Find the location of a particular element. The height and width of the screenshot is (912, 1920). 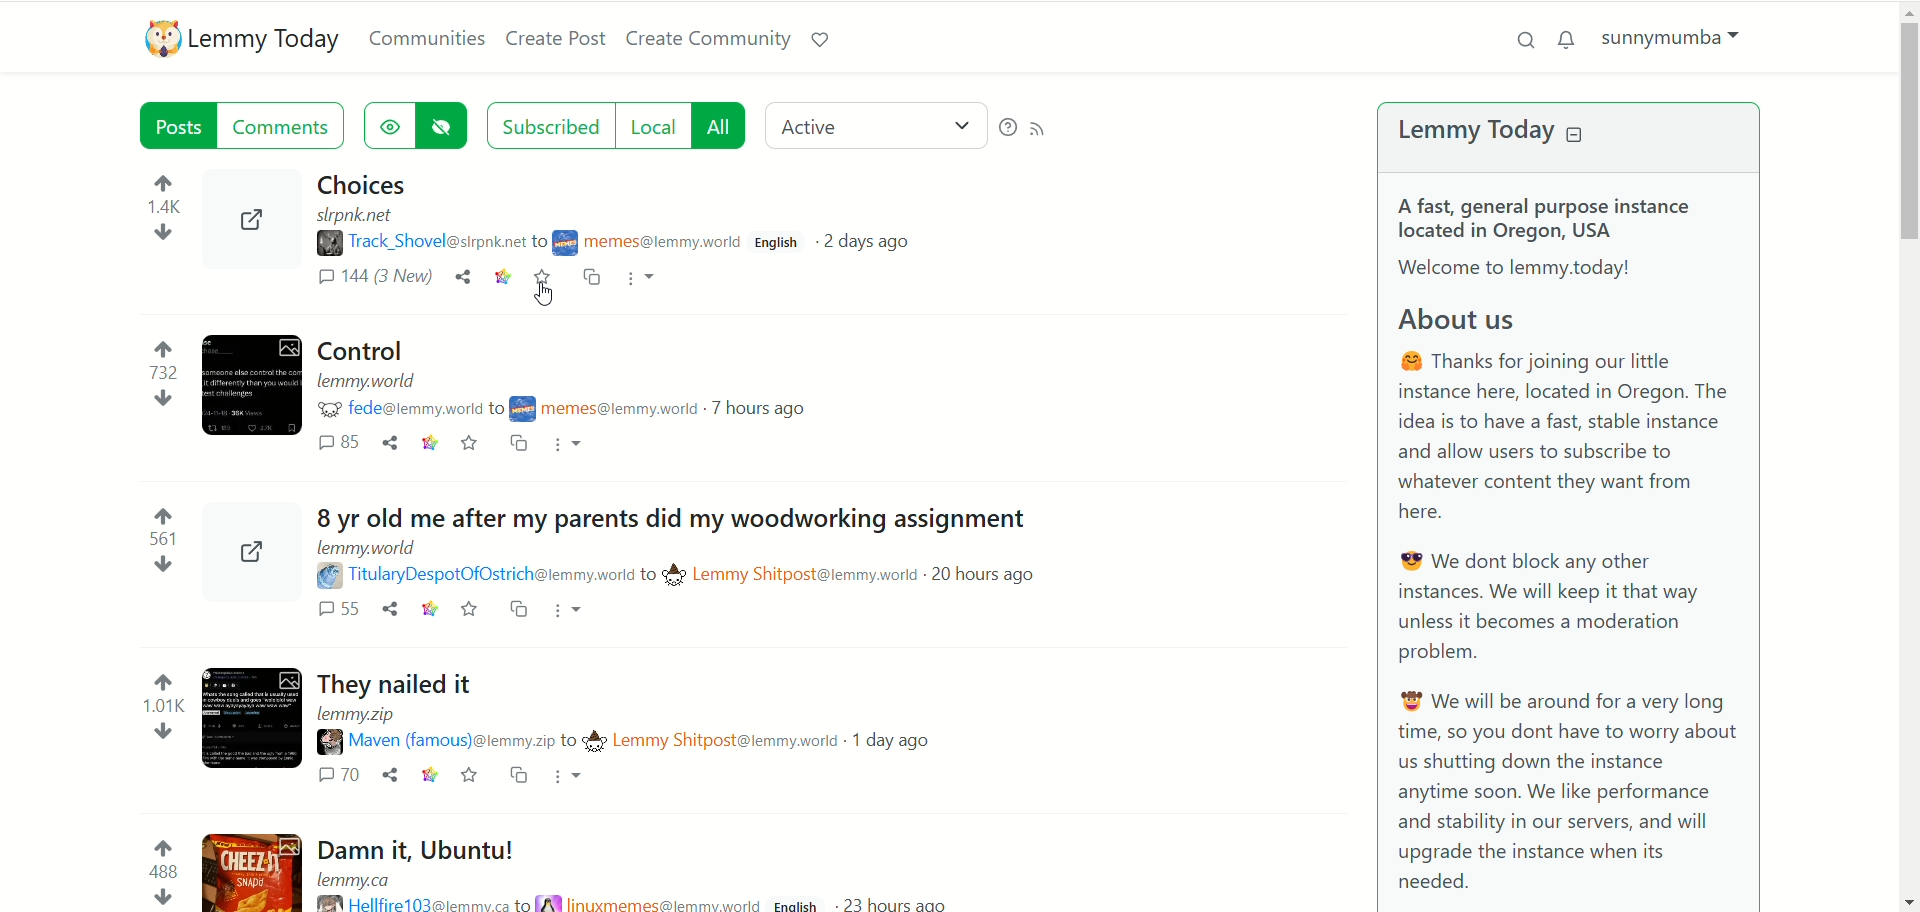

lemmy today is located at coordinates (1493, 133).